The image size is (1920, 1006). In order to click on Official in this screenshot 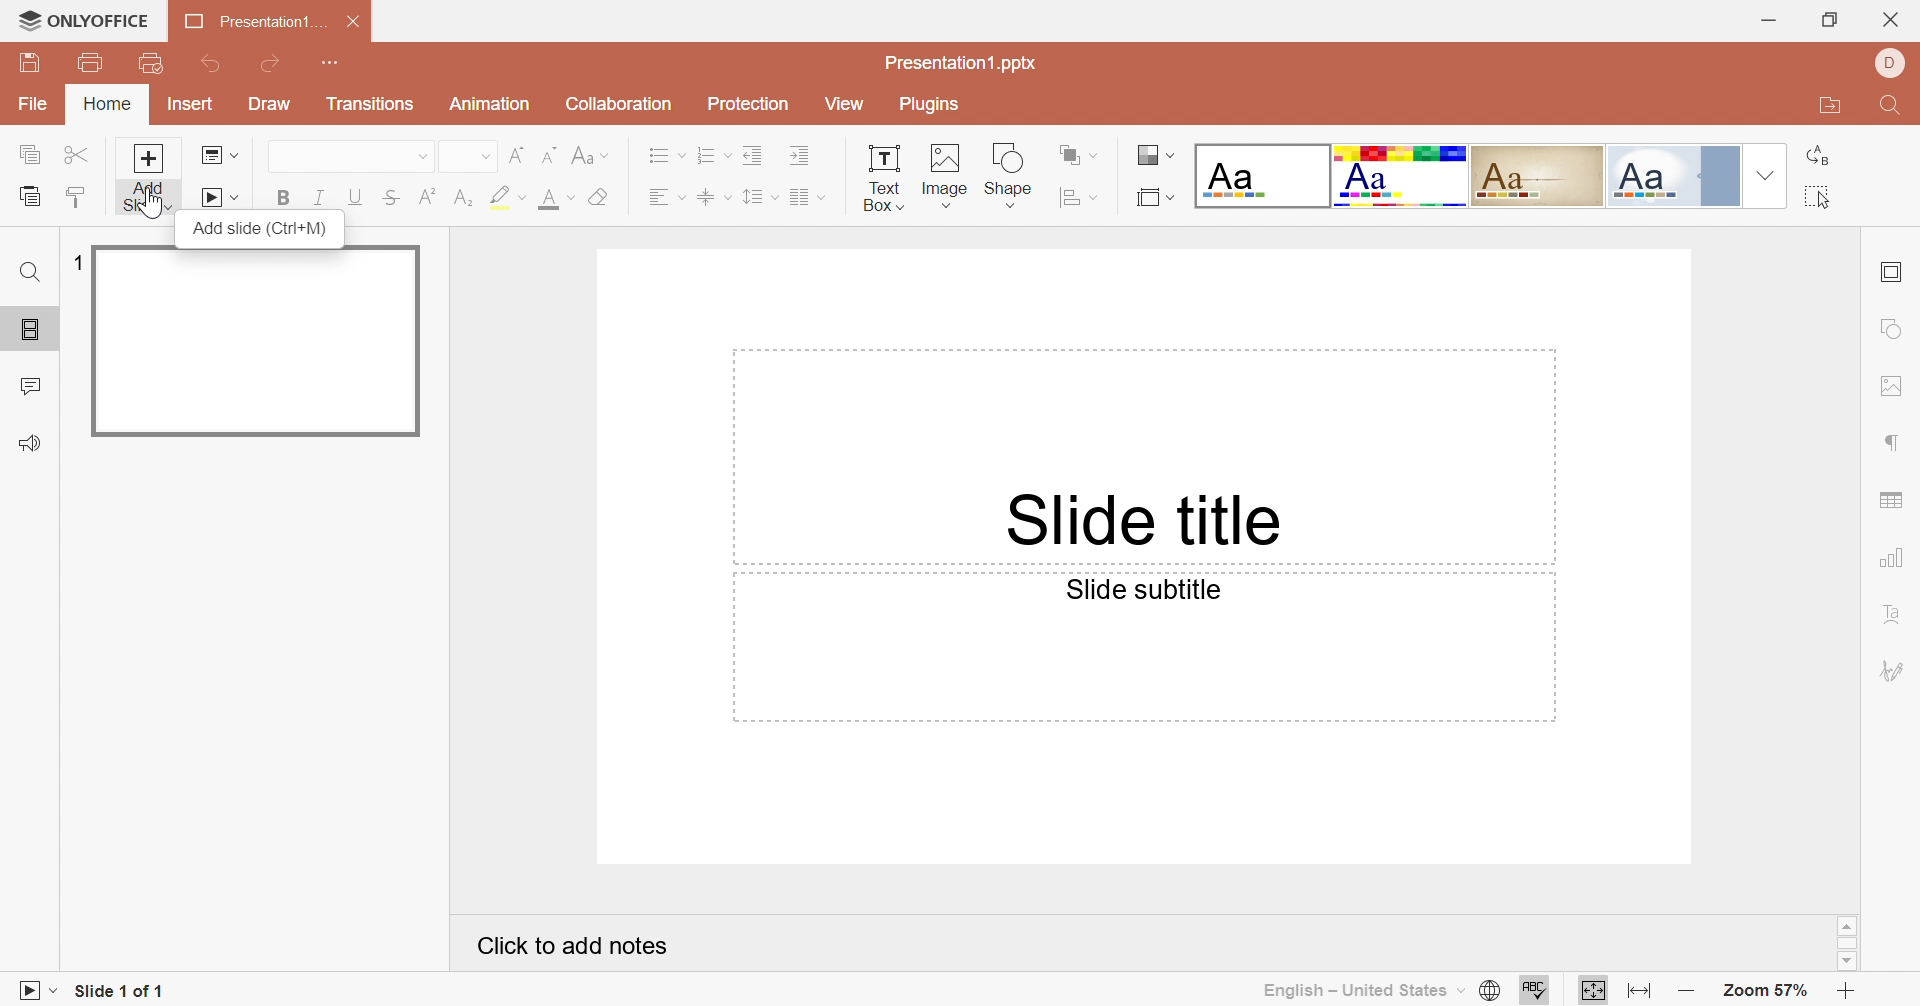, I will do `click(1654, 177)`.